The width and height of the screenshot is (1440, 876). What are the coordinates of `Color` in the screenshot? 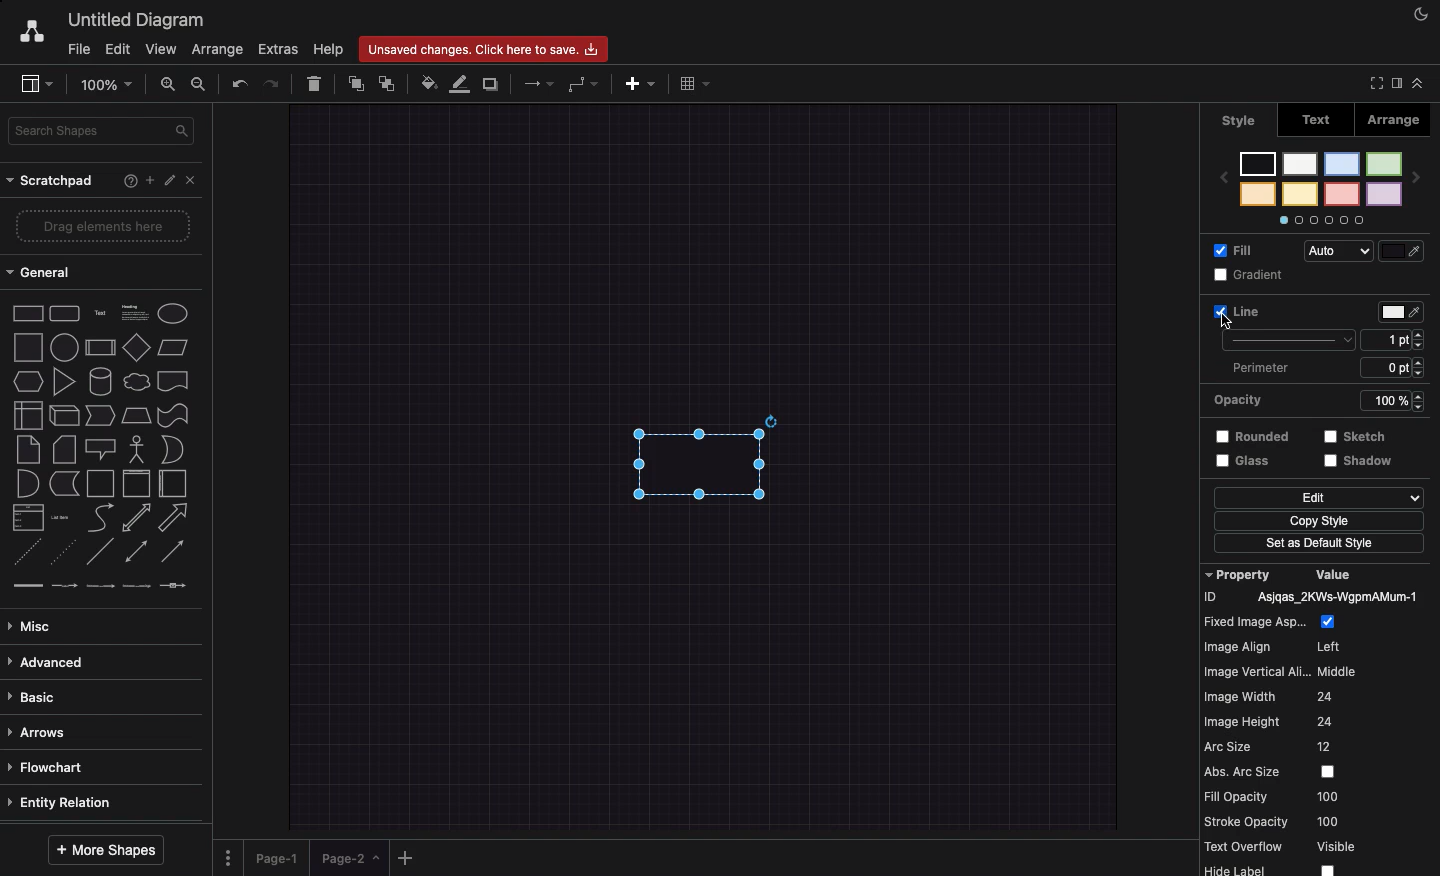 It's located at (1403, 312).